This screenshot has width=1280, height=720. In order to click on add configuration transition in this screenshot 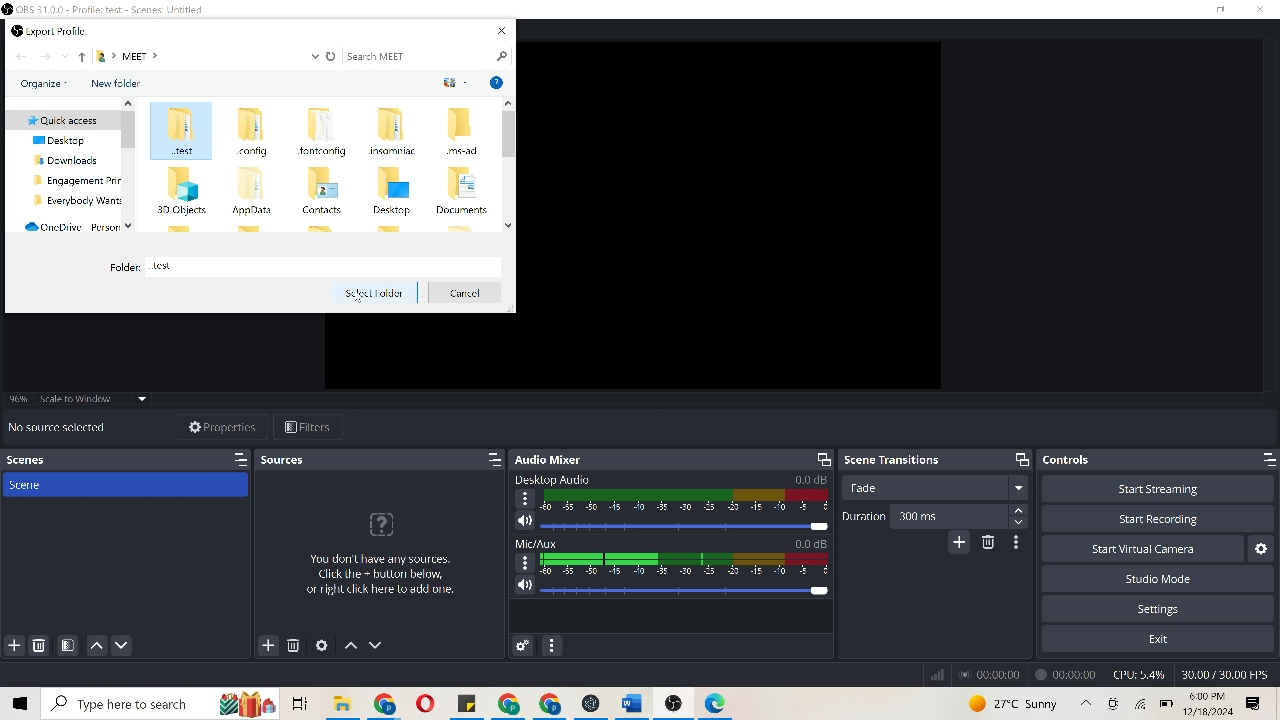, I will do `click(959, 545)`.